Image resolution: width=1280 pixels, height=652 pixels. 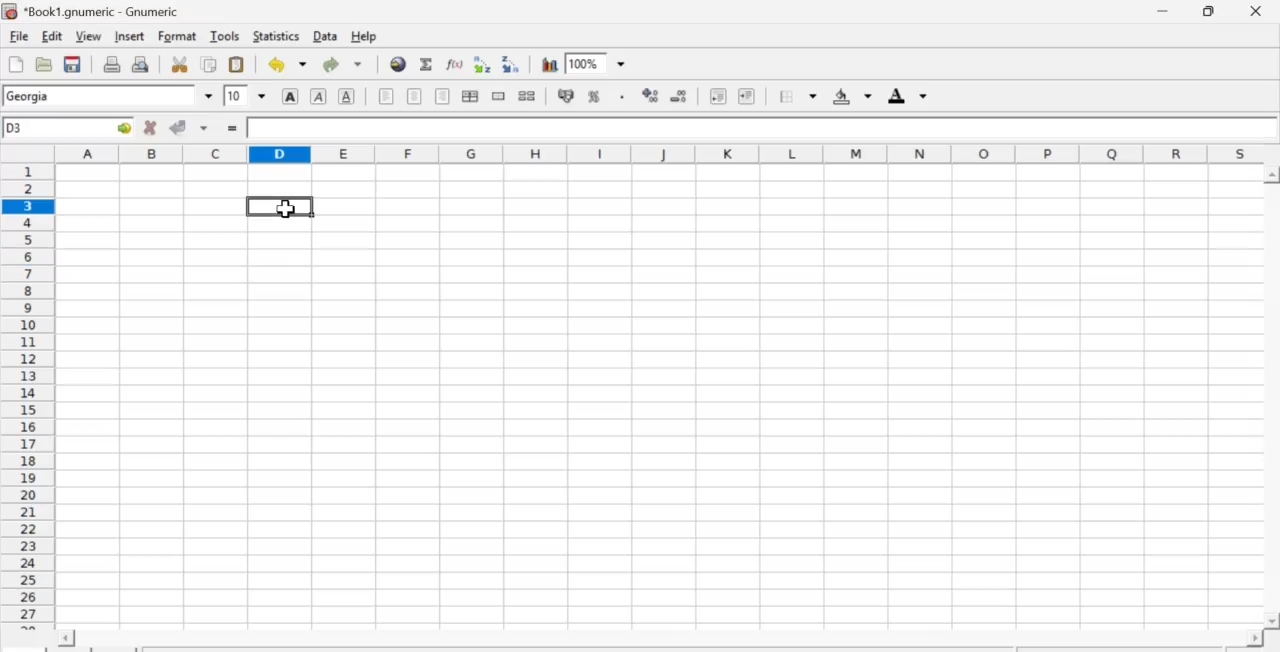 I want to click on Italics, so click(x=318, y=96).